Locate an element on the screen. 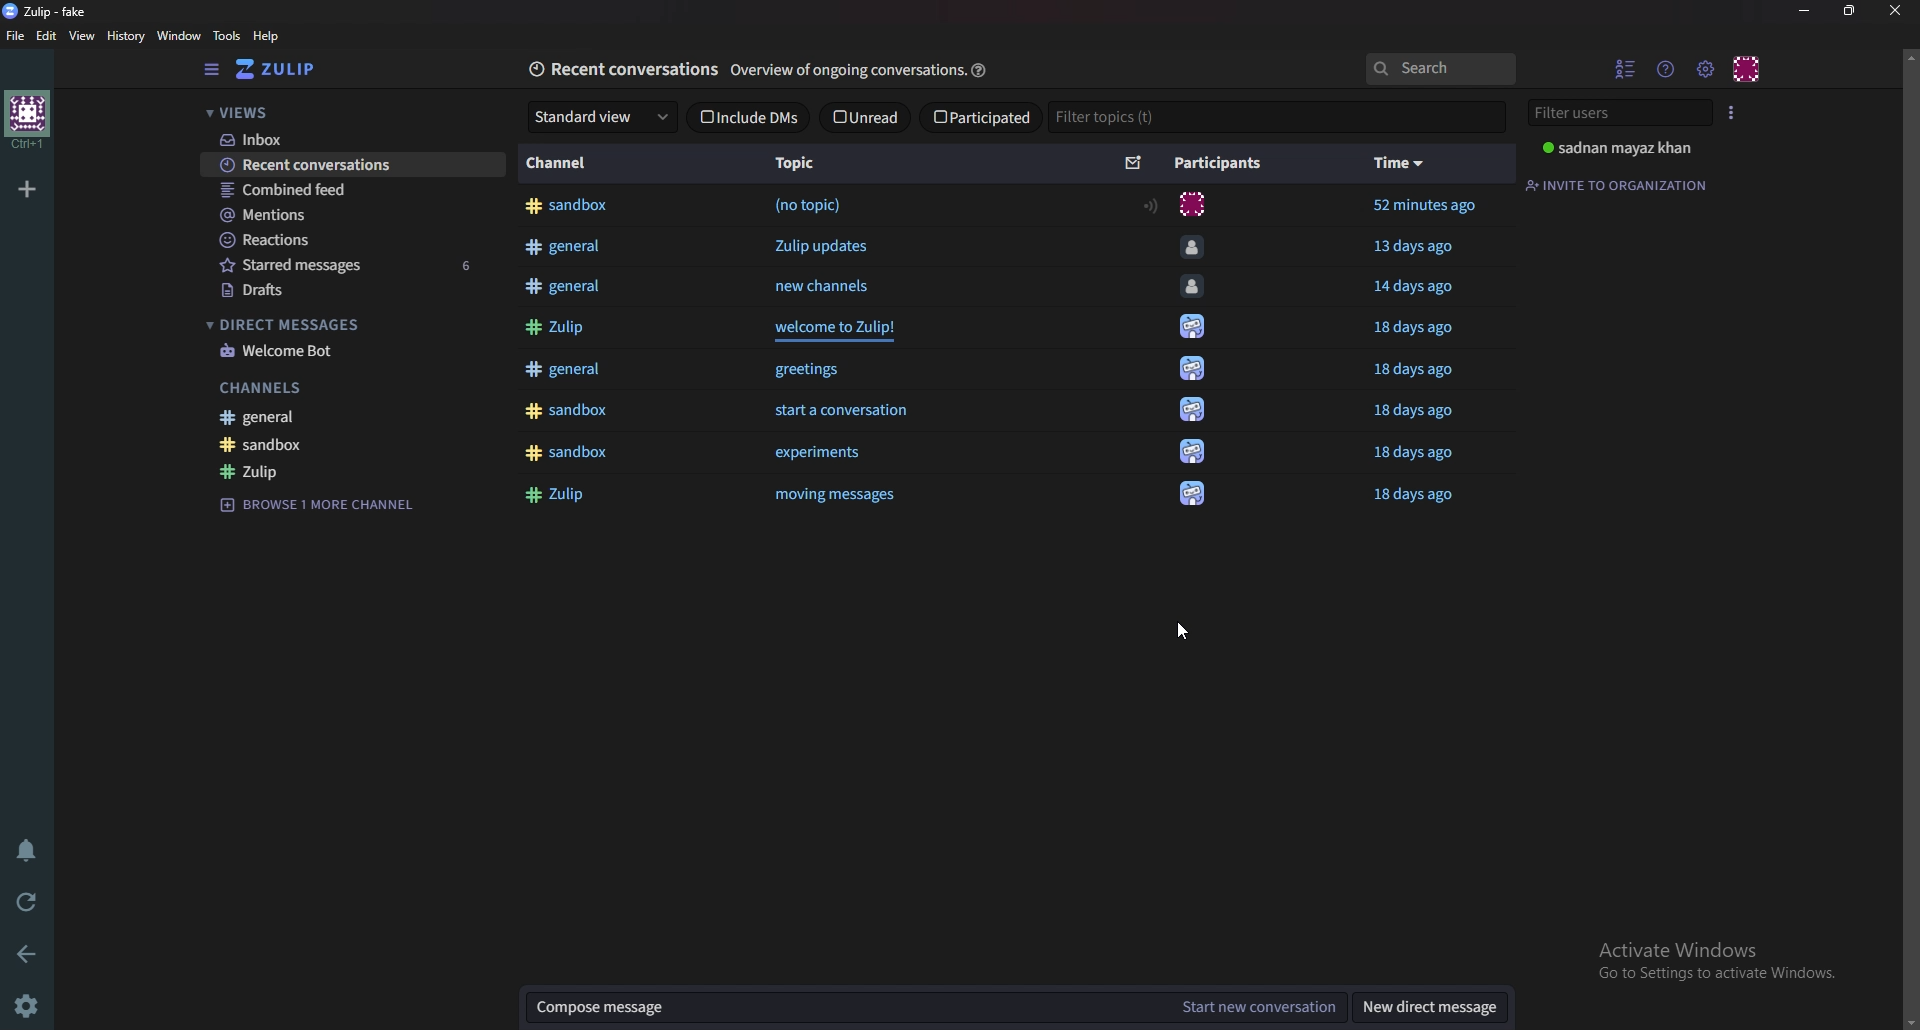  18 days ago is located at coordinates (1424, 333).